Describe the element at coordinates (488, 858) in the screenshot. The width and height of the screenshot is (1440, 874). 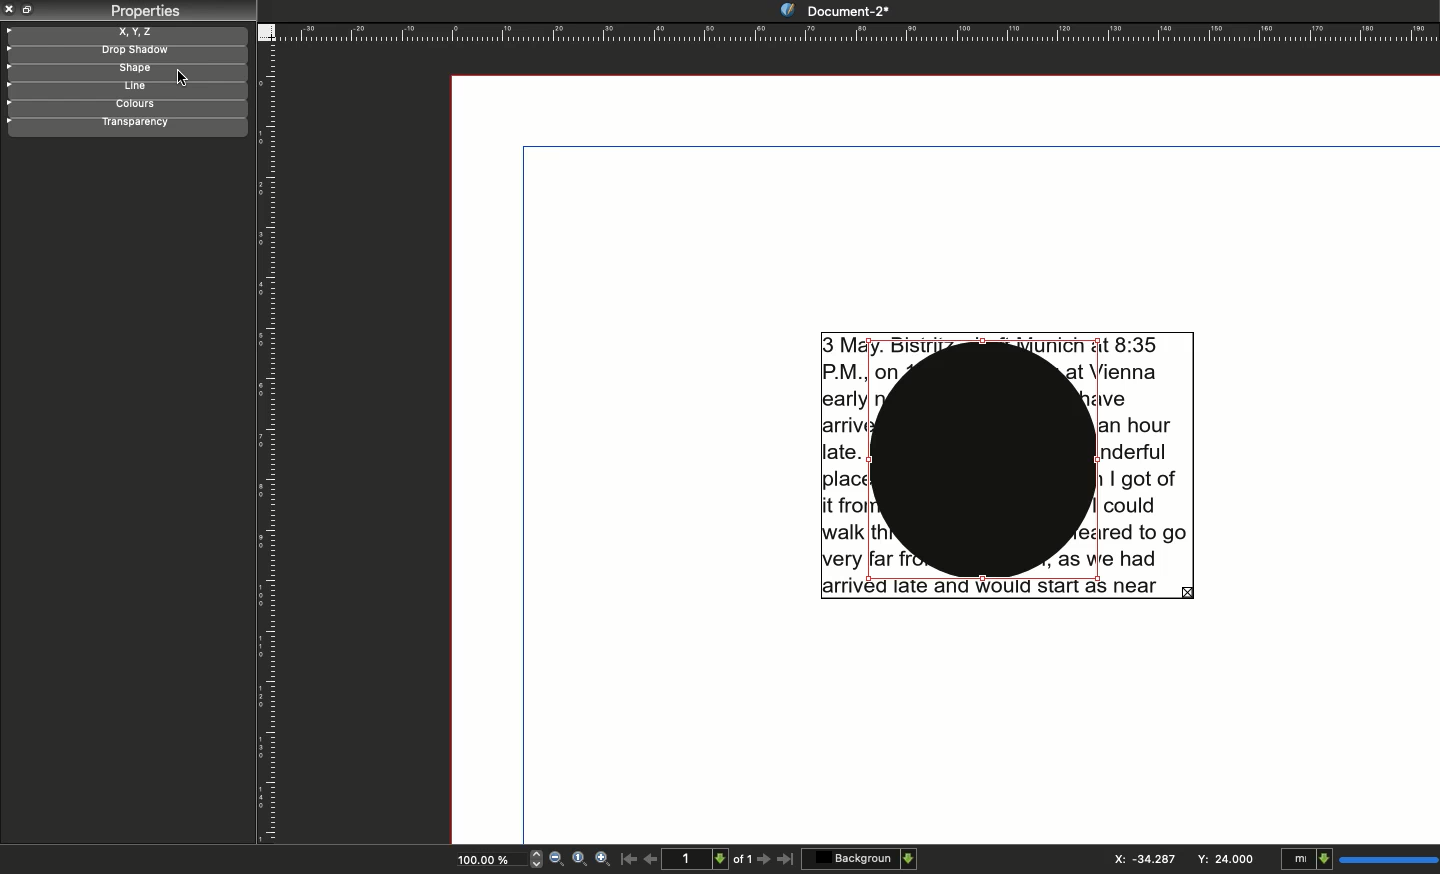
I see `Zoom` at that location.